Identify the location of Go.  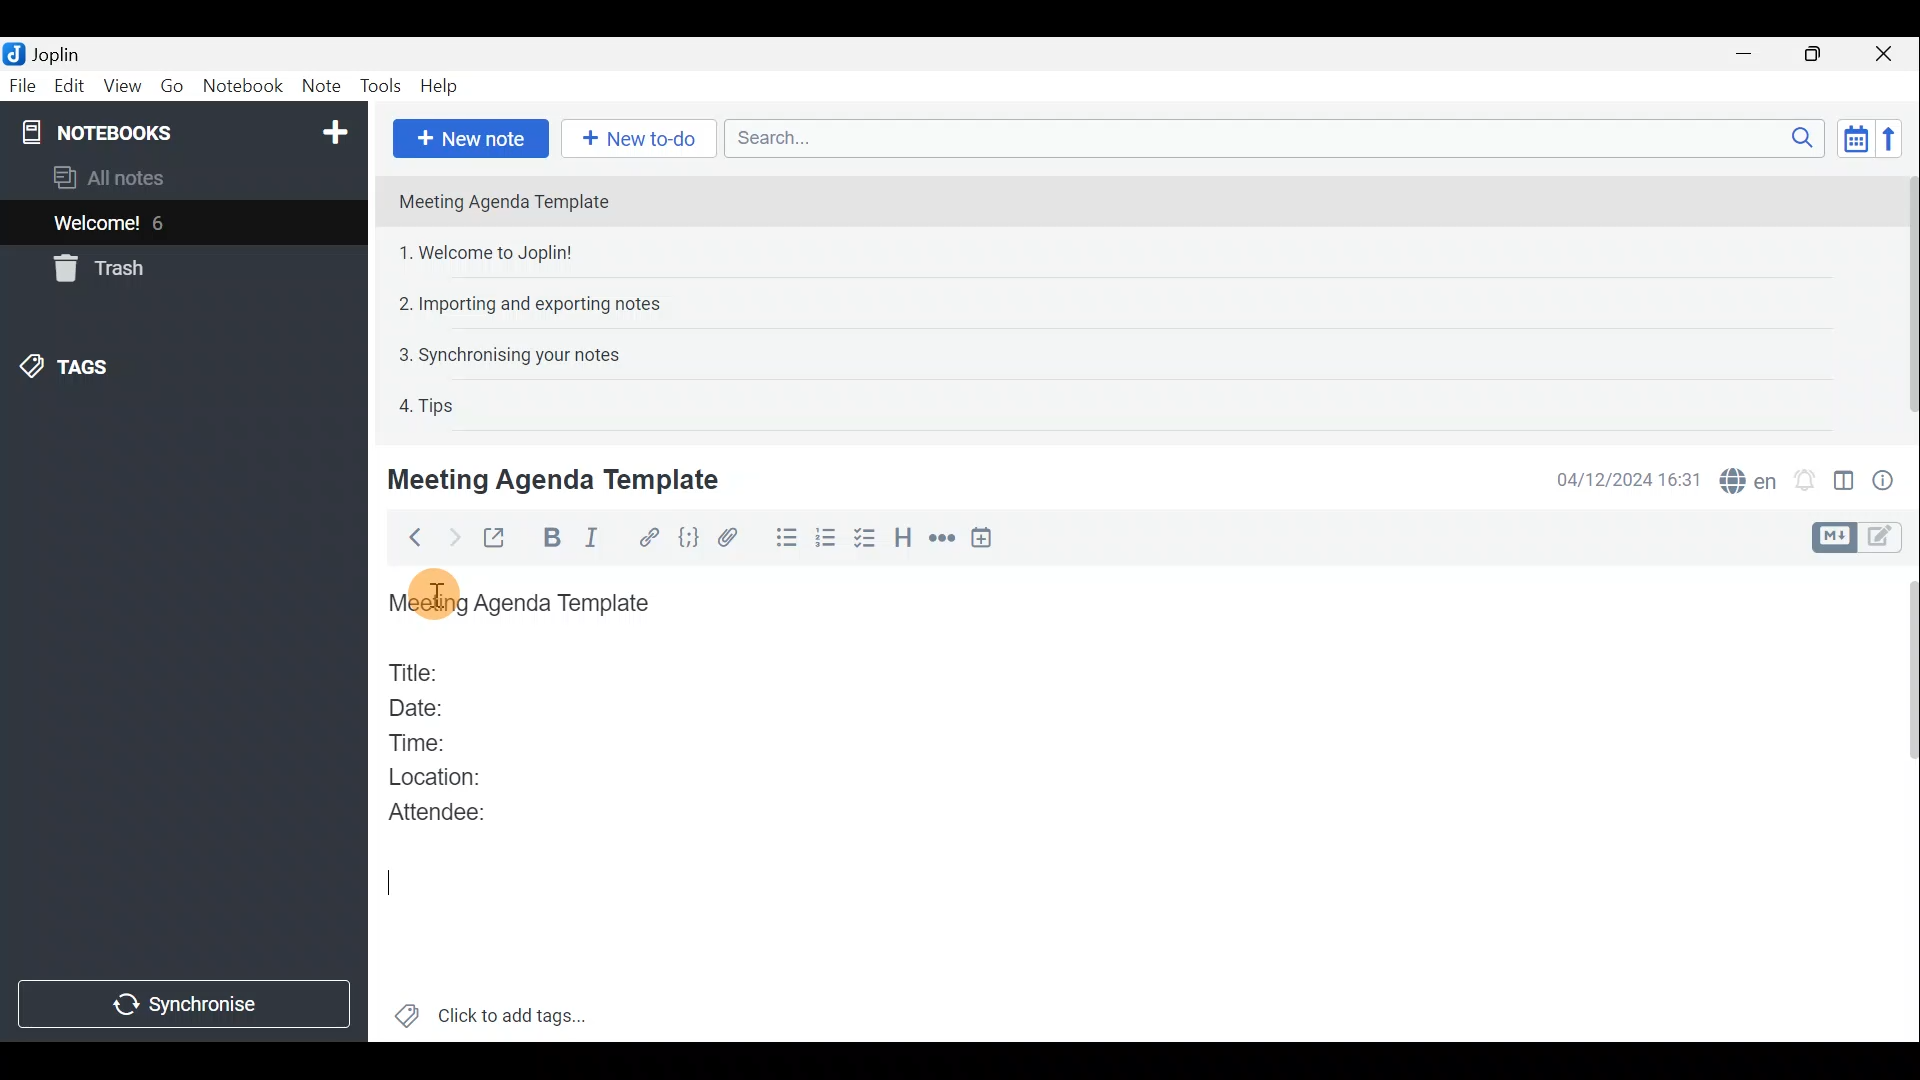
(171, 85).